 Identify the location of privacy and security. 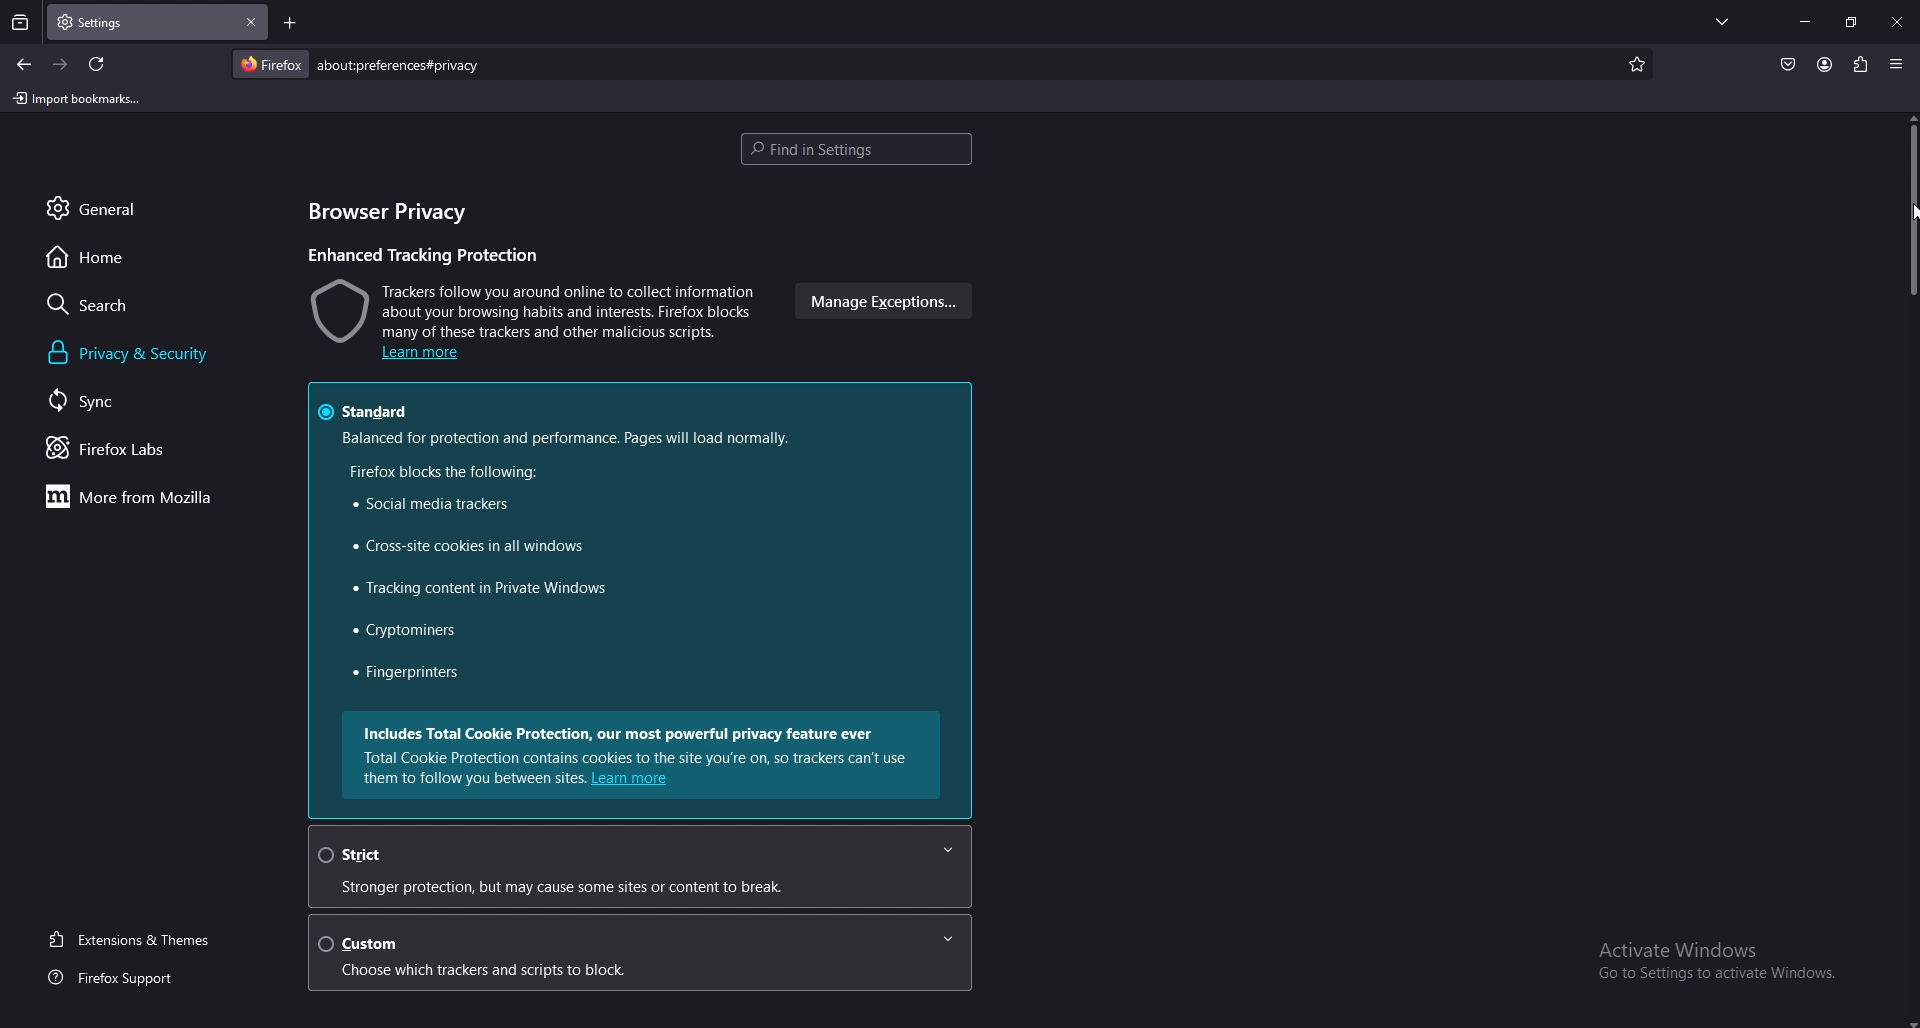
(163, 353).